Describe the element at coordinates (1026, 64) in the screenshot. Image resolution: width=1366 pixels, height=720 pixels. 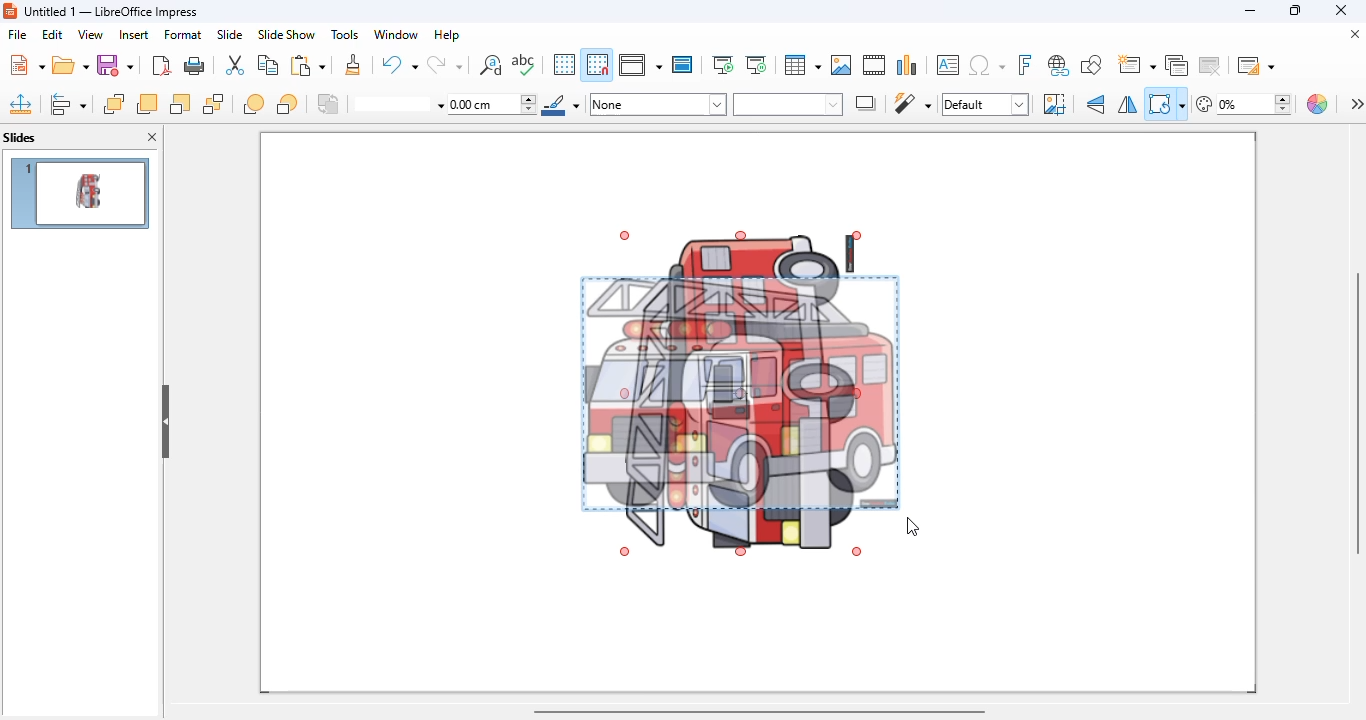
I see `insert fontwork text` at that location.